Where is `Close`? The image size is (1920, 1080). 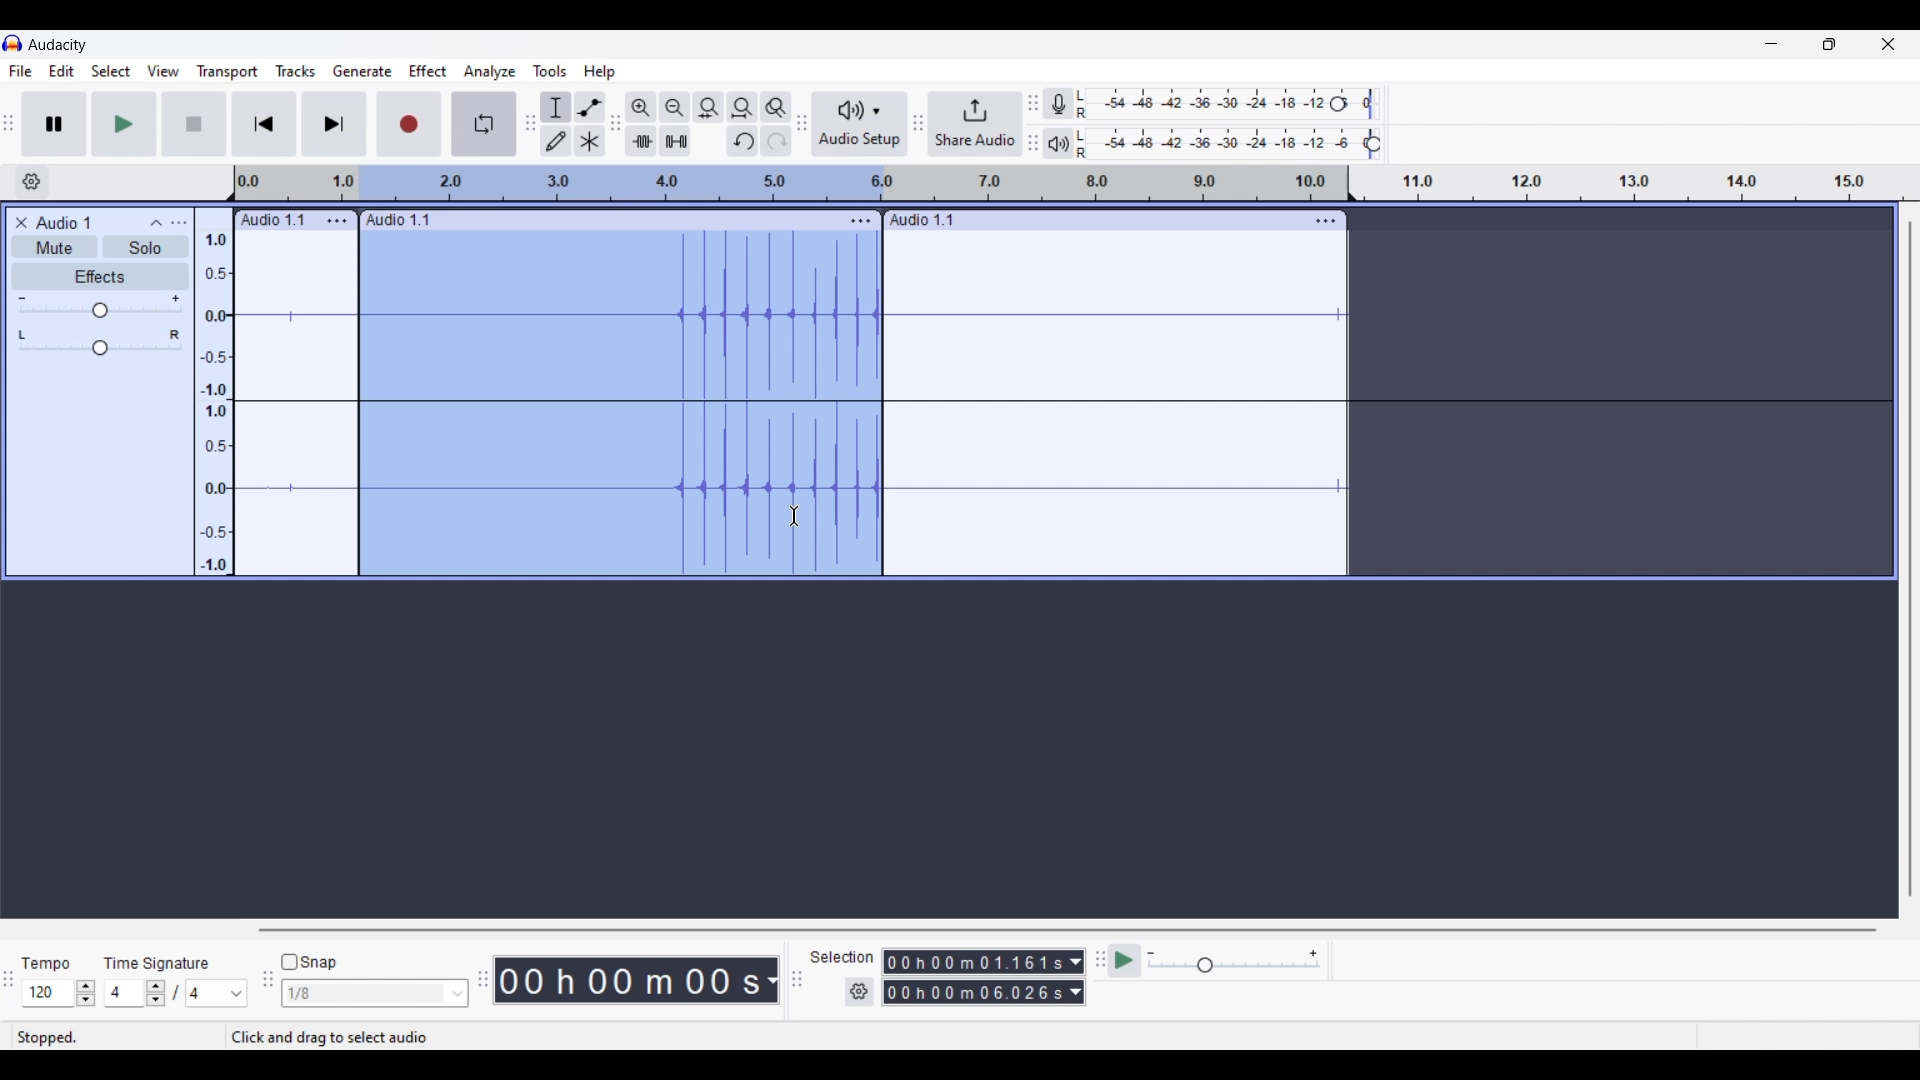
Close is located at coordinates (21, 223).